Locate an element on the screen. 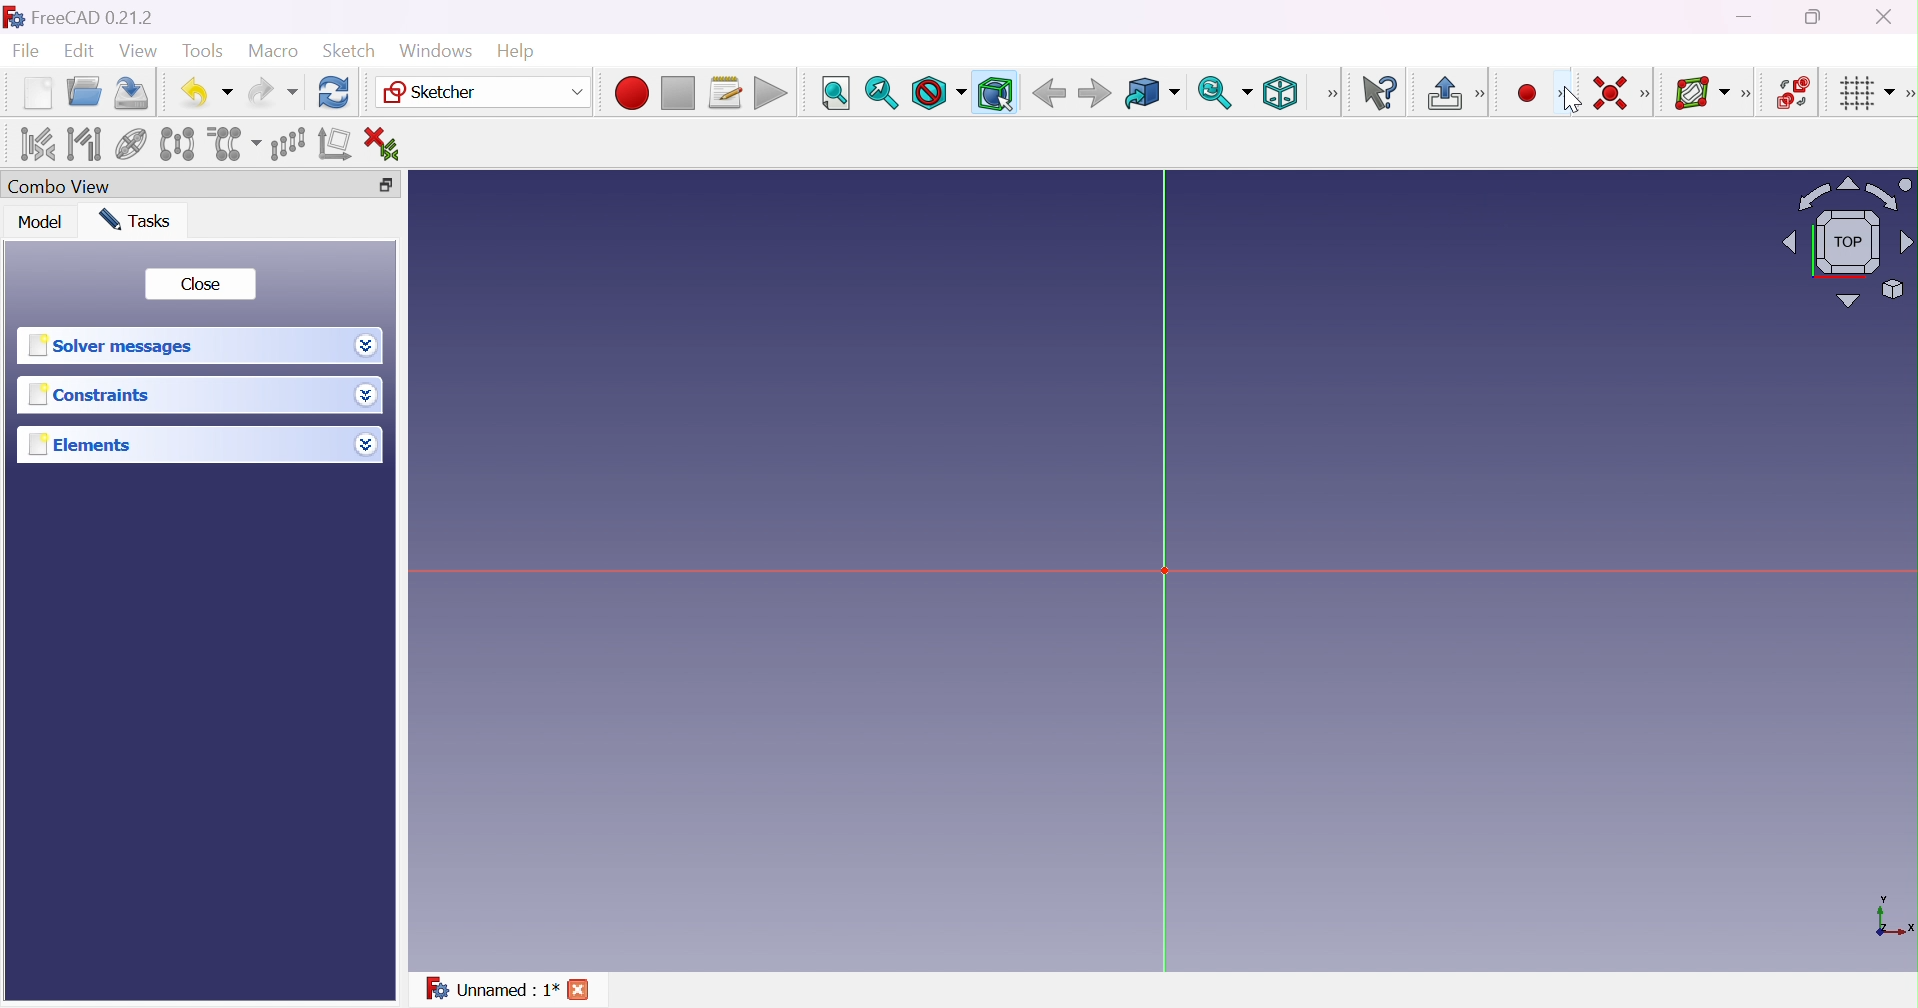  Macros recording is located at coordinates (630, 93).